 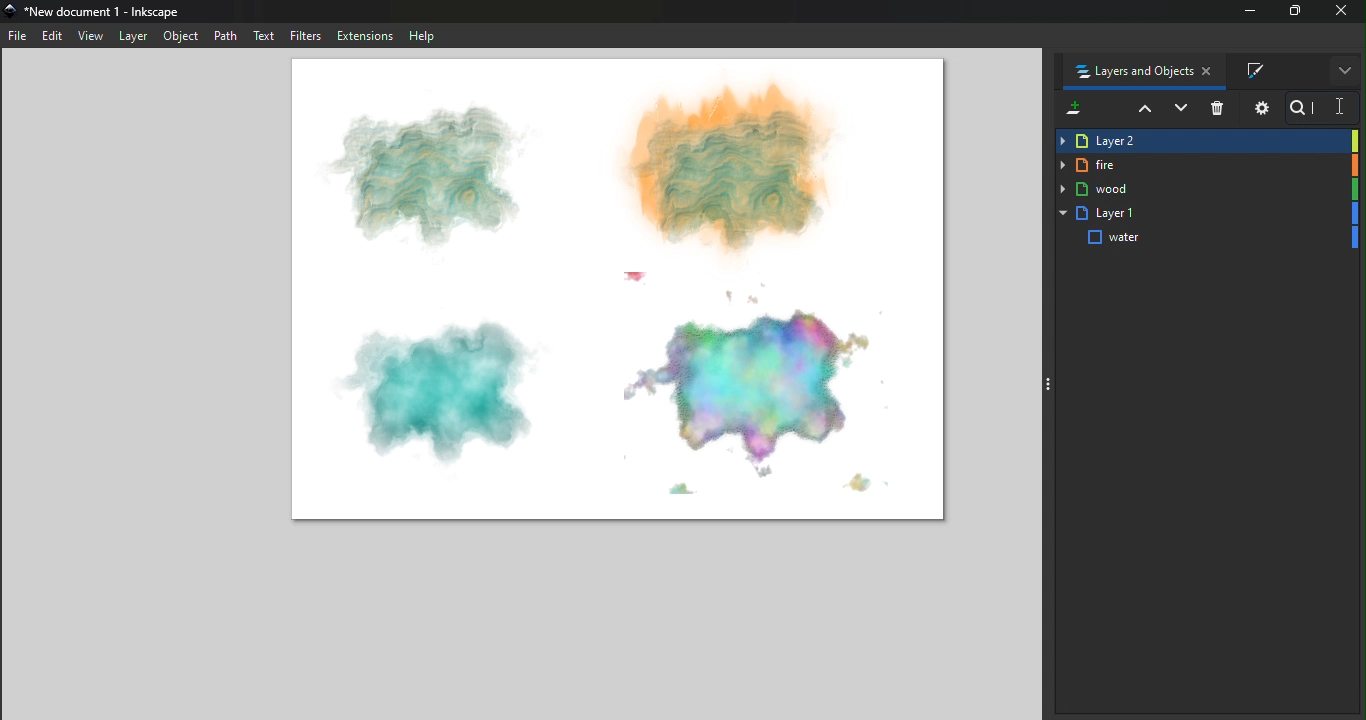 I want to click on  *New document 1 - Inkscape, so click(x=104, y=12).